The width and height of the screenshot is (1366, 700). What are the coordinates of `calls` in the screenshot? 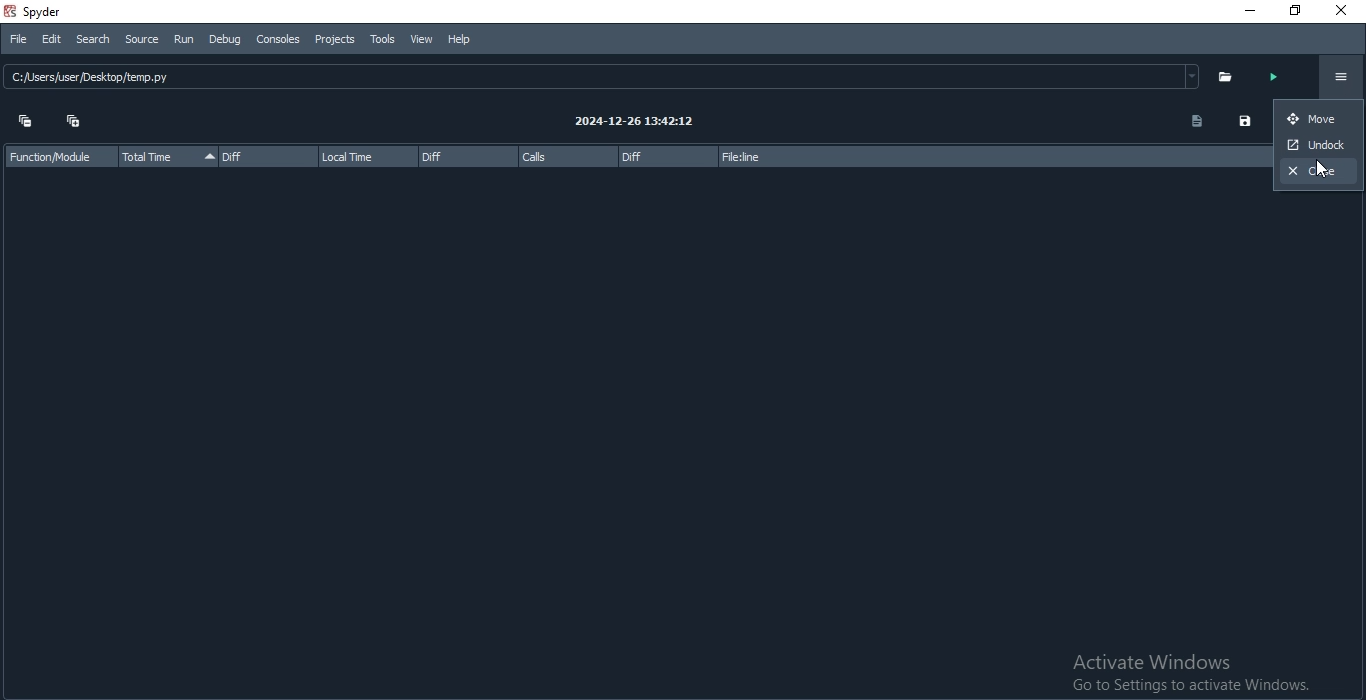 It's located at (567, 156).